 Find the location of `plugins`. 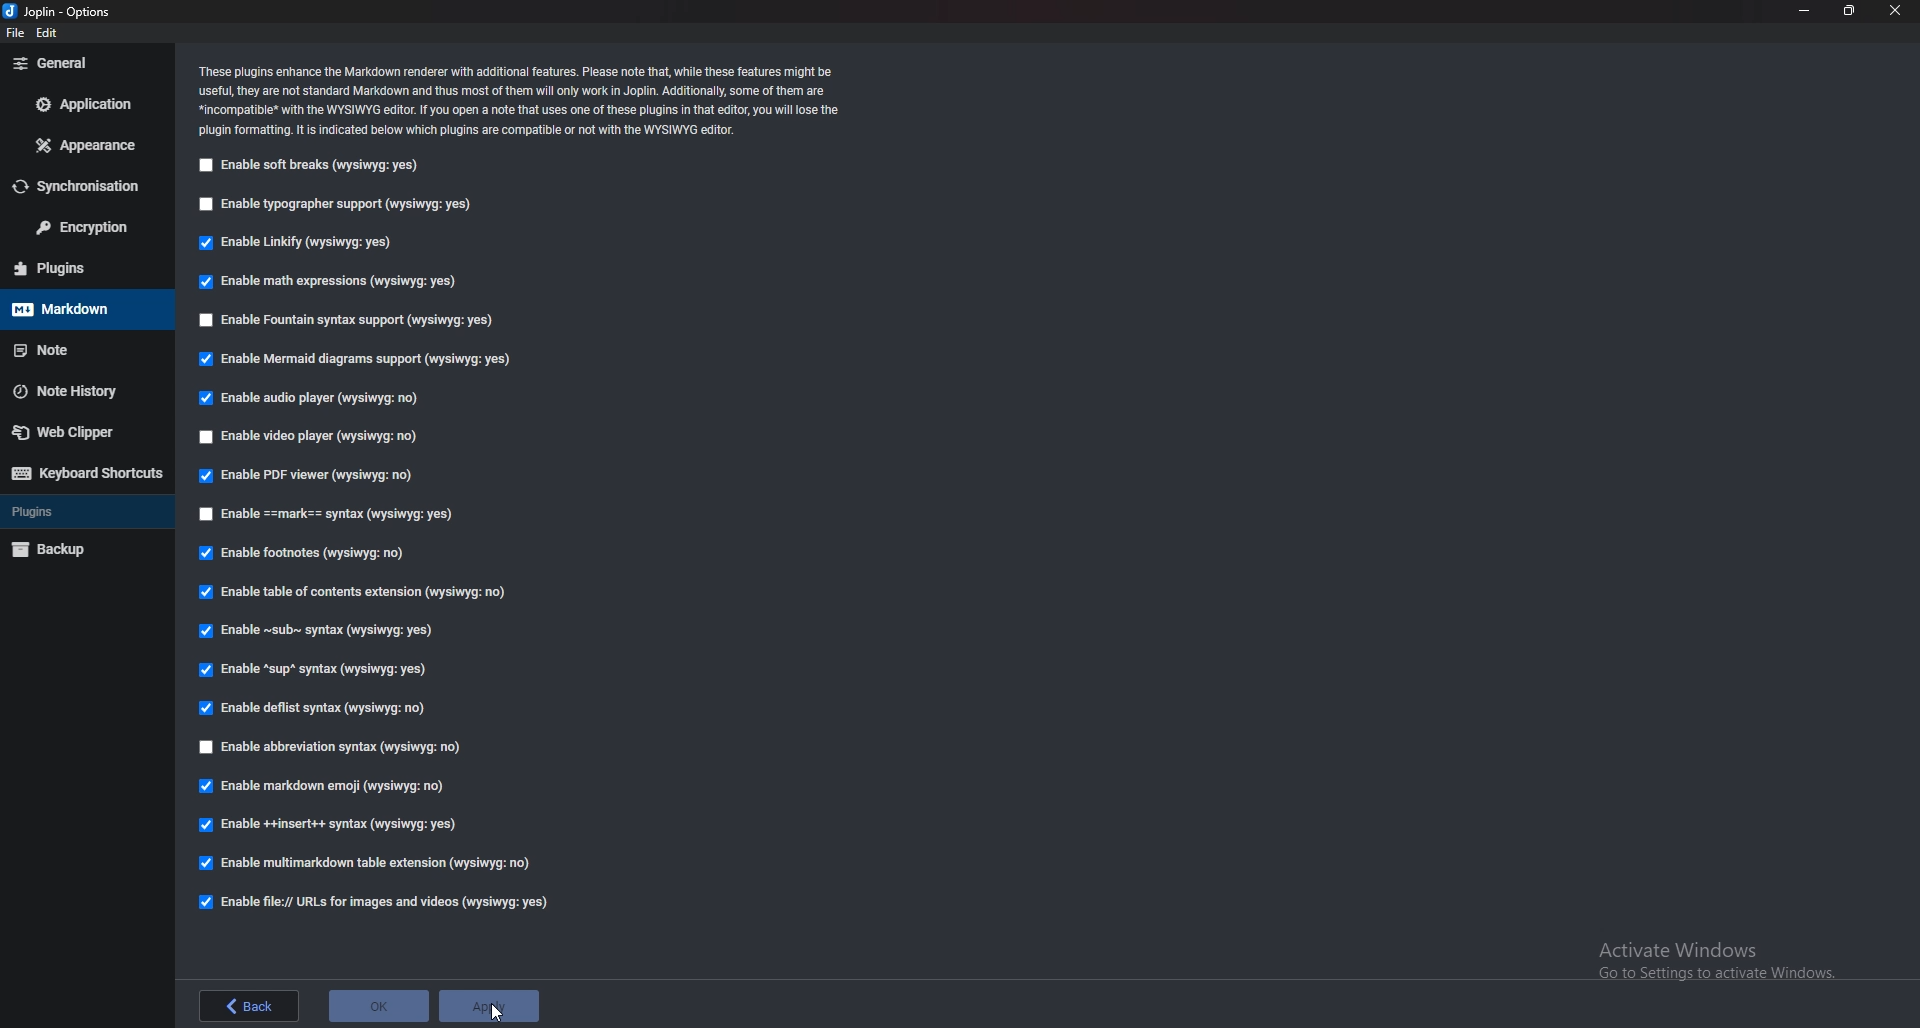

plugins is located at coordinates (72, 268).